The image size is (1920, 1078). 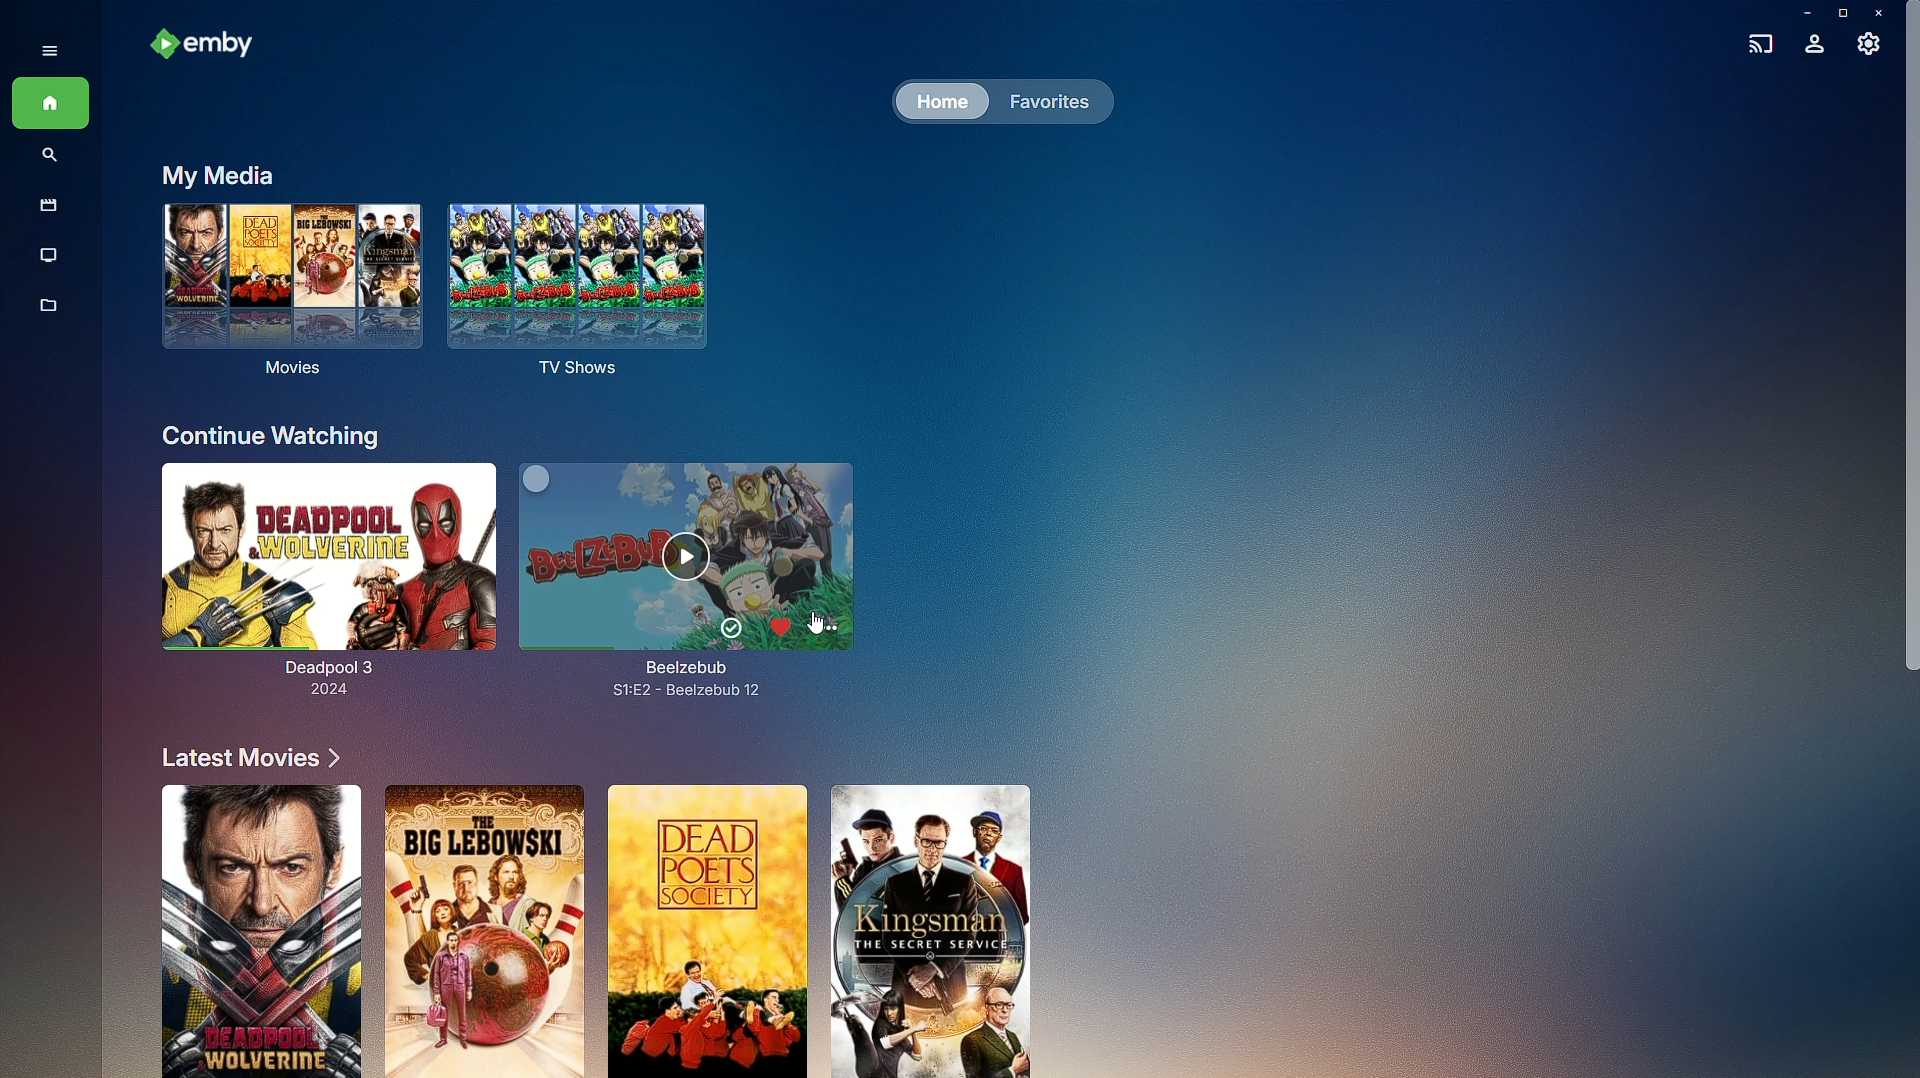 I want to click on , so click(x=818, y=621).